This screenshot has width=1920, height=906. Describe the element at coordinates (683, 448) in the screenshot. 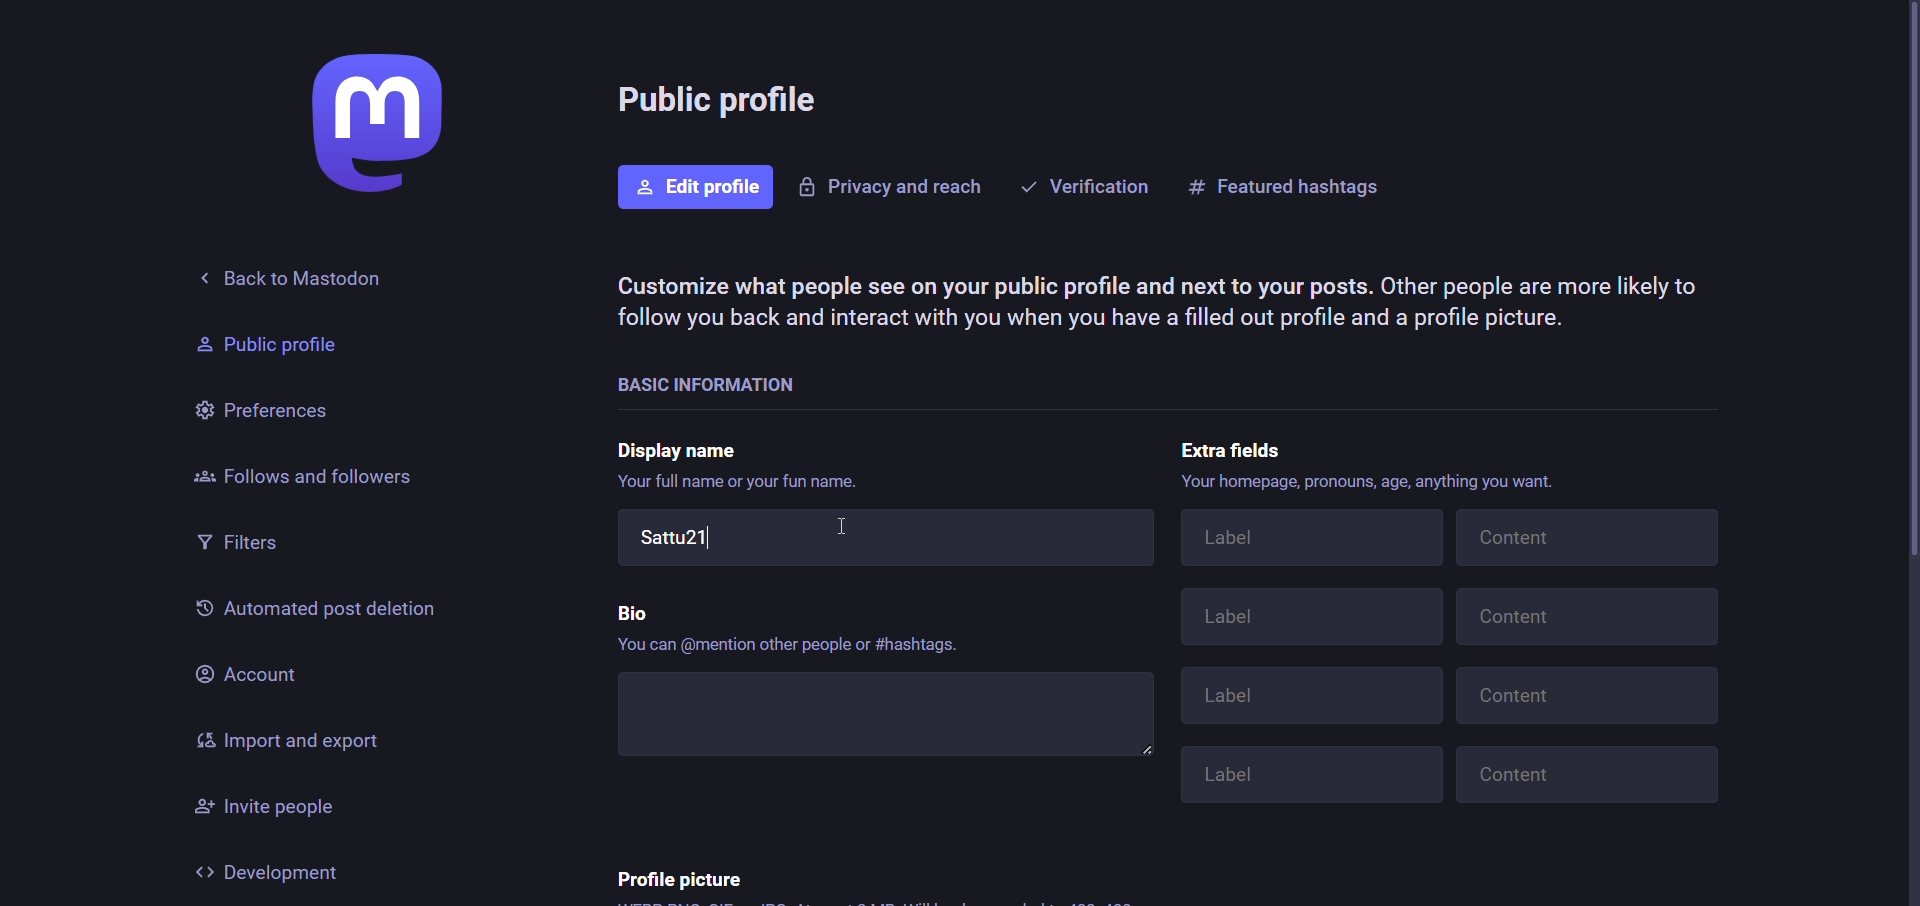

I see `display name` at that location.